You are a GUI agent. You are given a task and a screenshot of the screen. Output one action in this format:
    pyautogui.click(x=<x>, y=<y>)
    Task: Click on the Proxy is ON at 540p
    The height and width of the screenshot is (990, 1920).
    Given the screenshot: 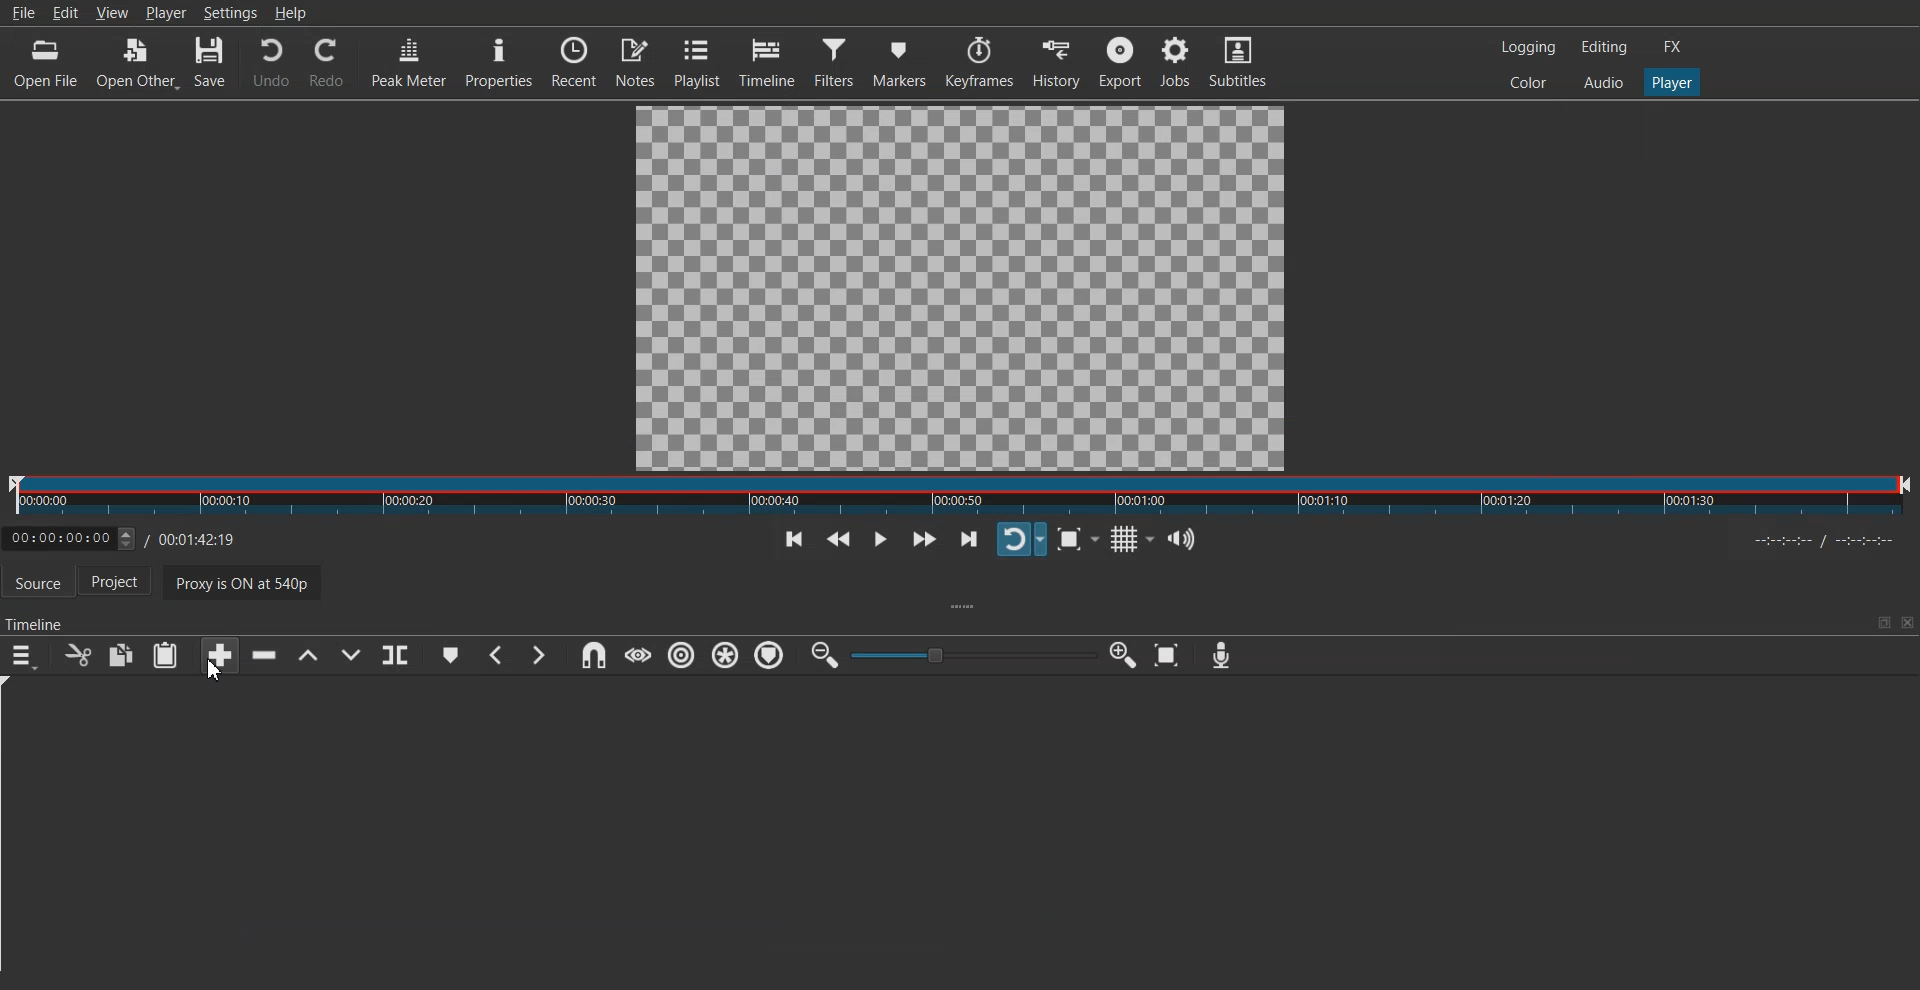 What is the action you would take?
    pyautogui.click(x=255, y=586)
    